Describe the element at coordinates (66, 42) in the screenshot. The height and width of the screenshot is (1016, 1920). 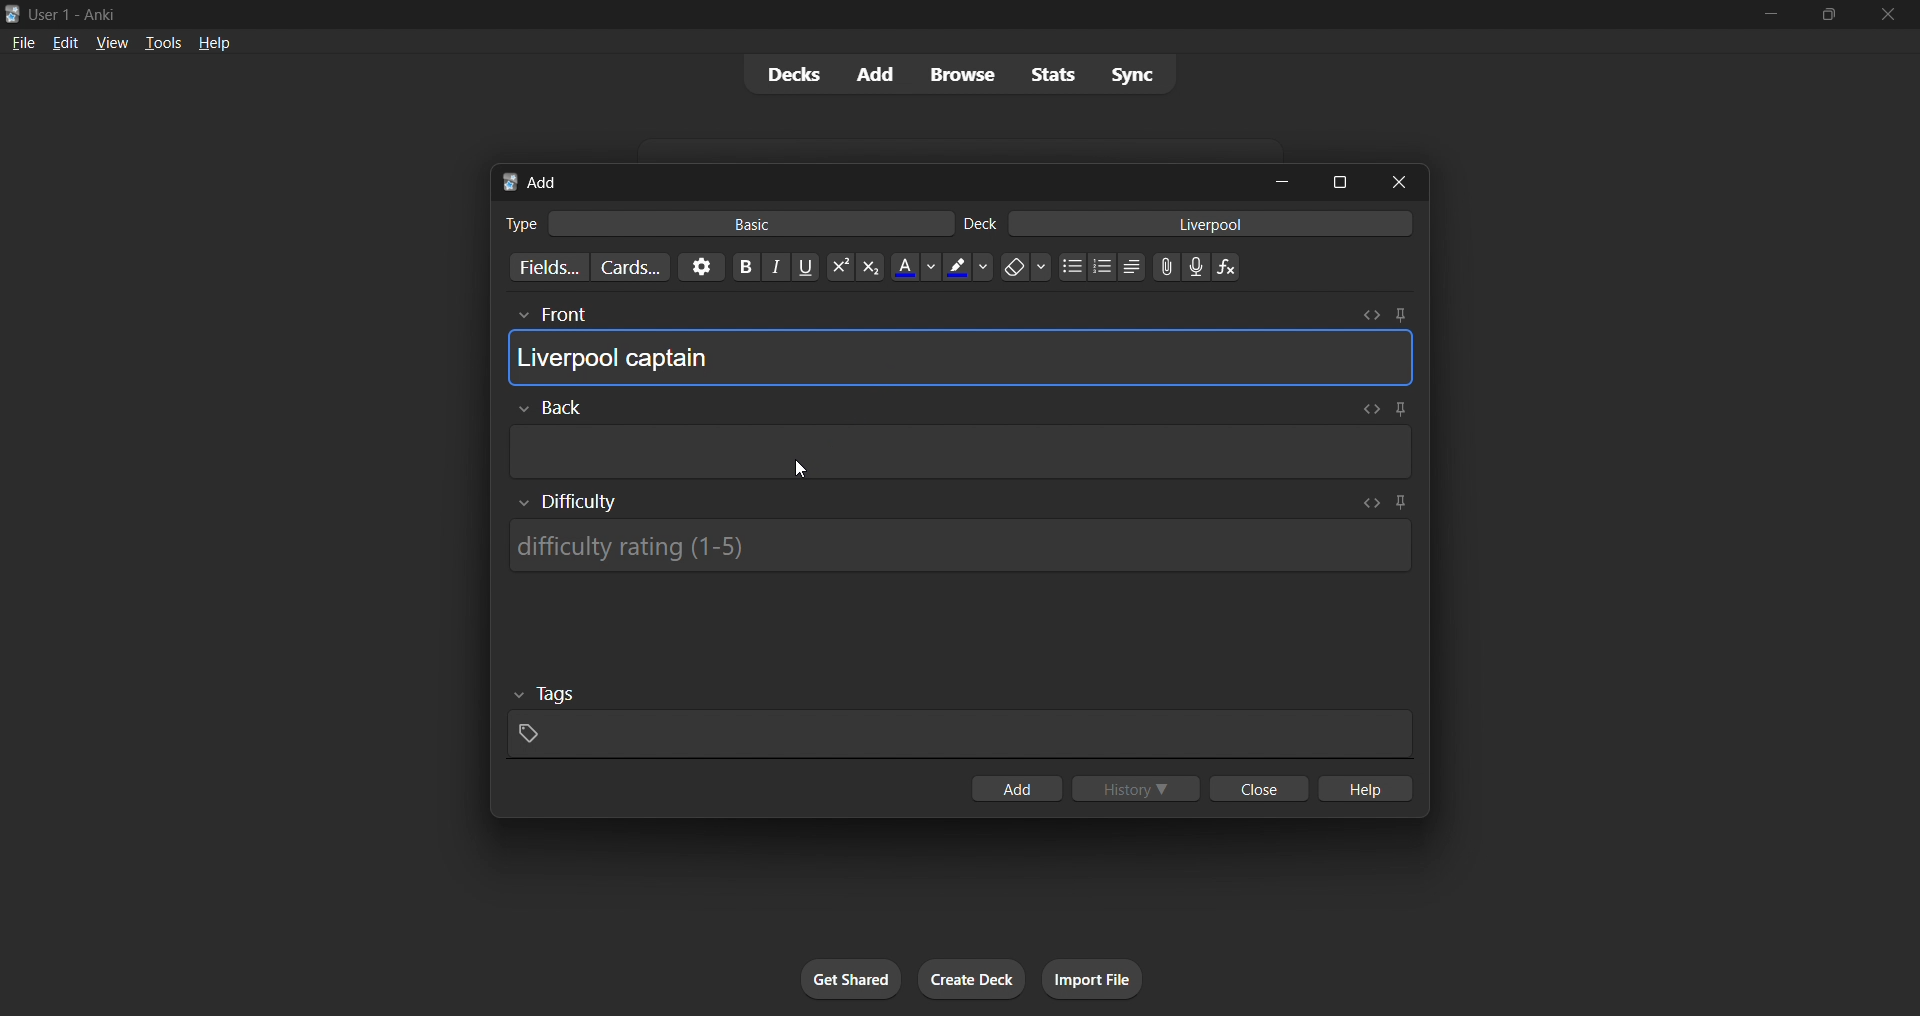
I see `edit` at that location.